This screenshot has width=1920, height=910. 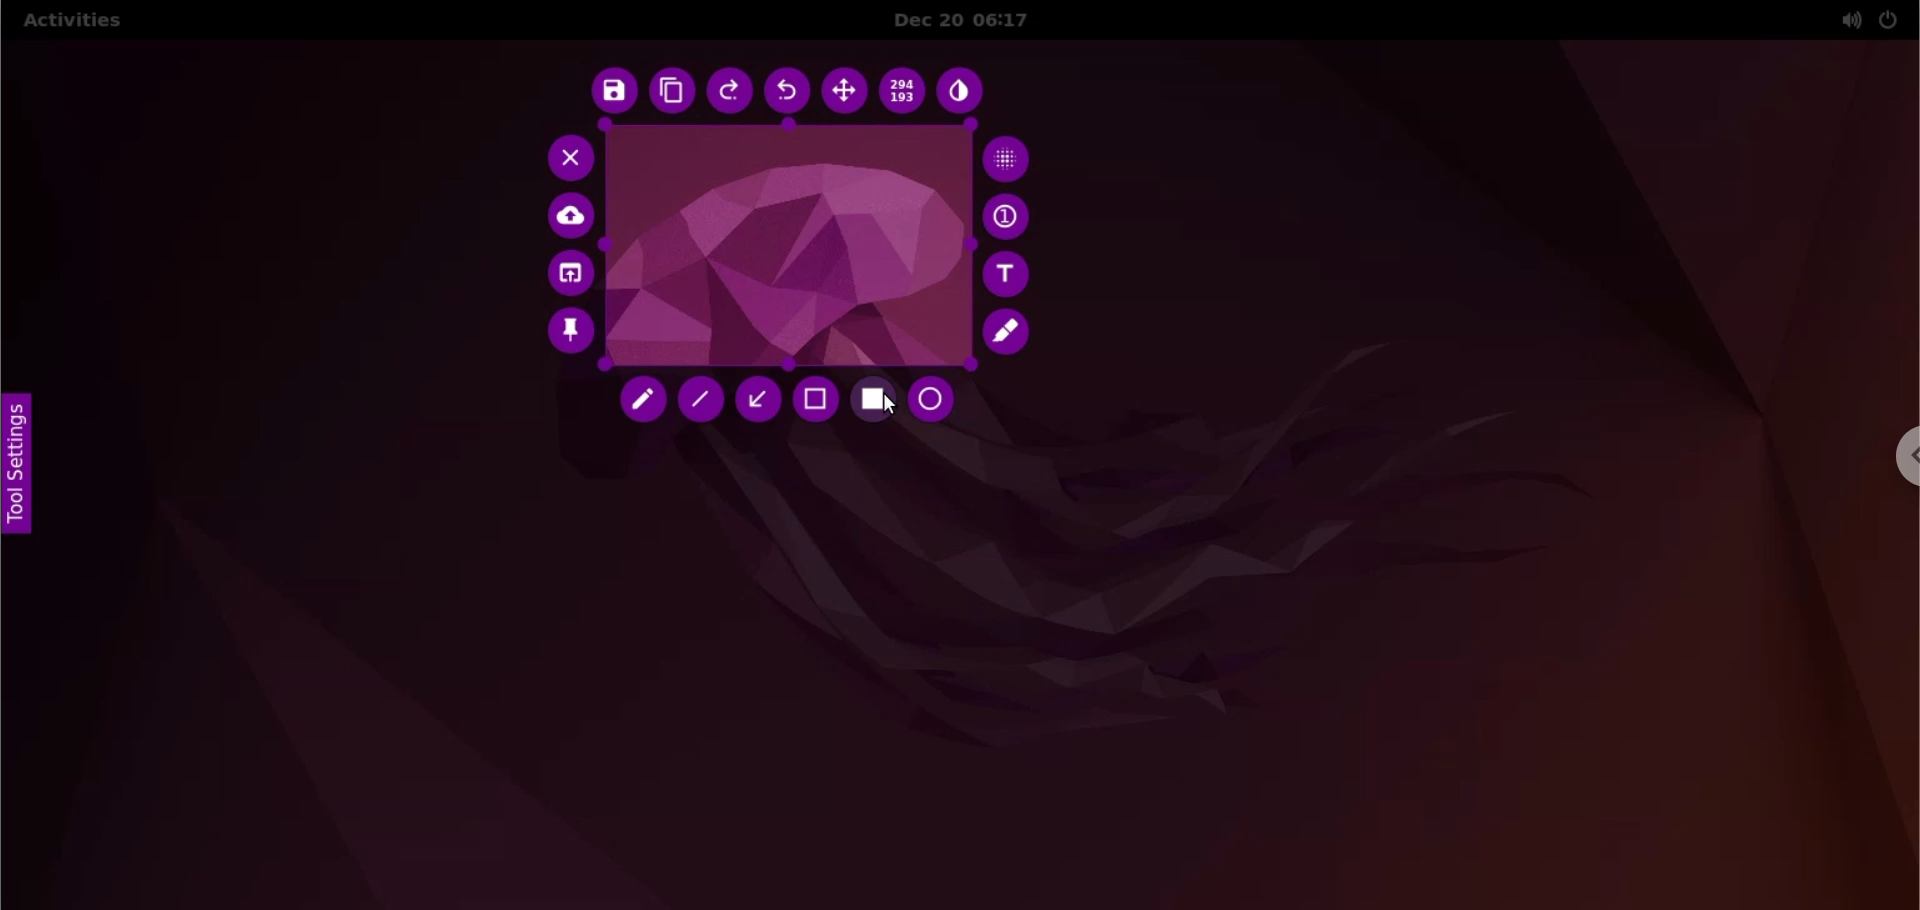 What do you see at coordinates (701, 400) in the screenshot?
I see `line tool` at bounding box center [701, 400].